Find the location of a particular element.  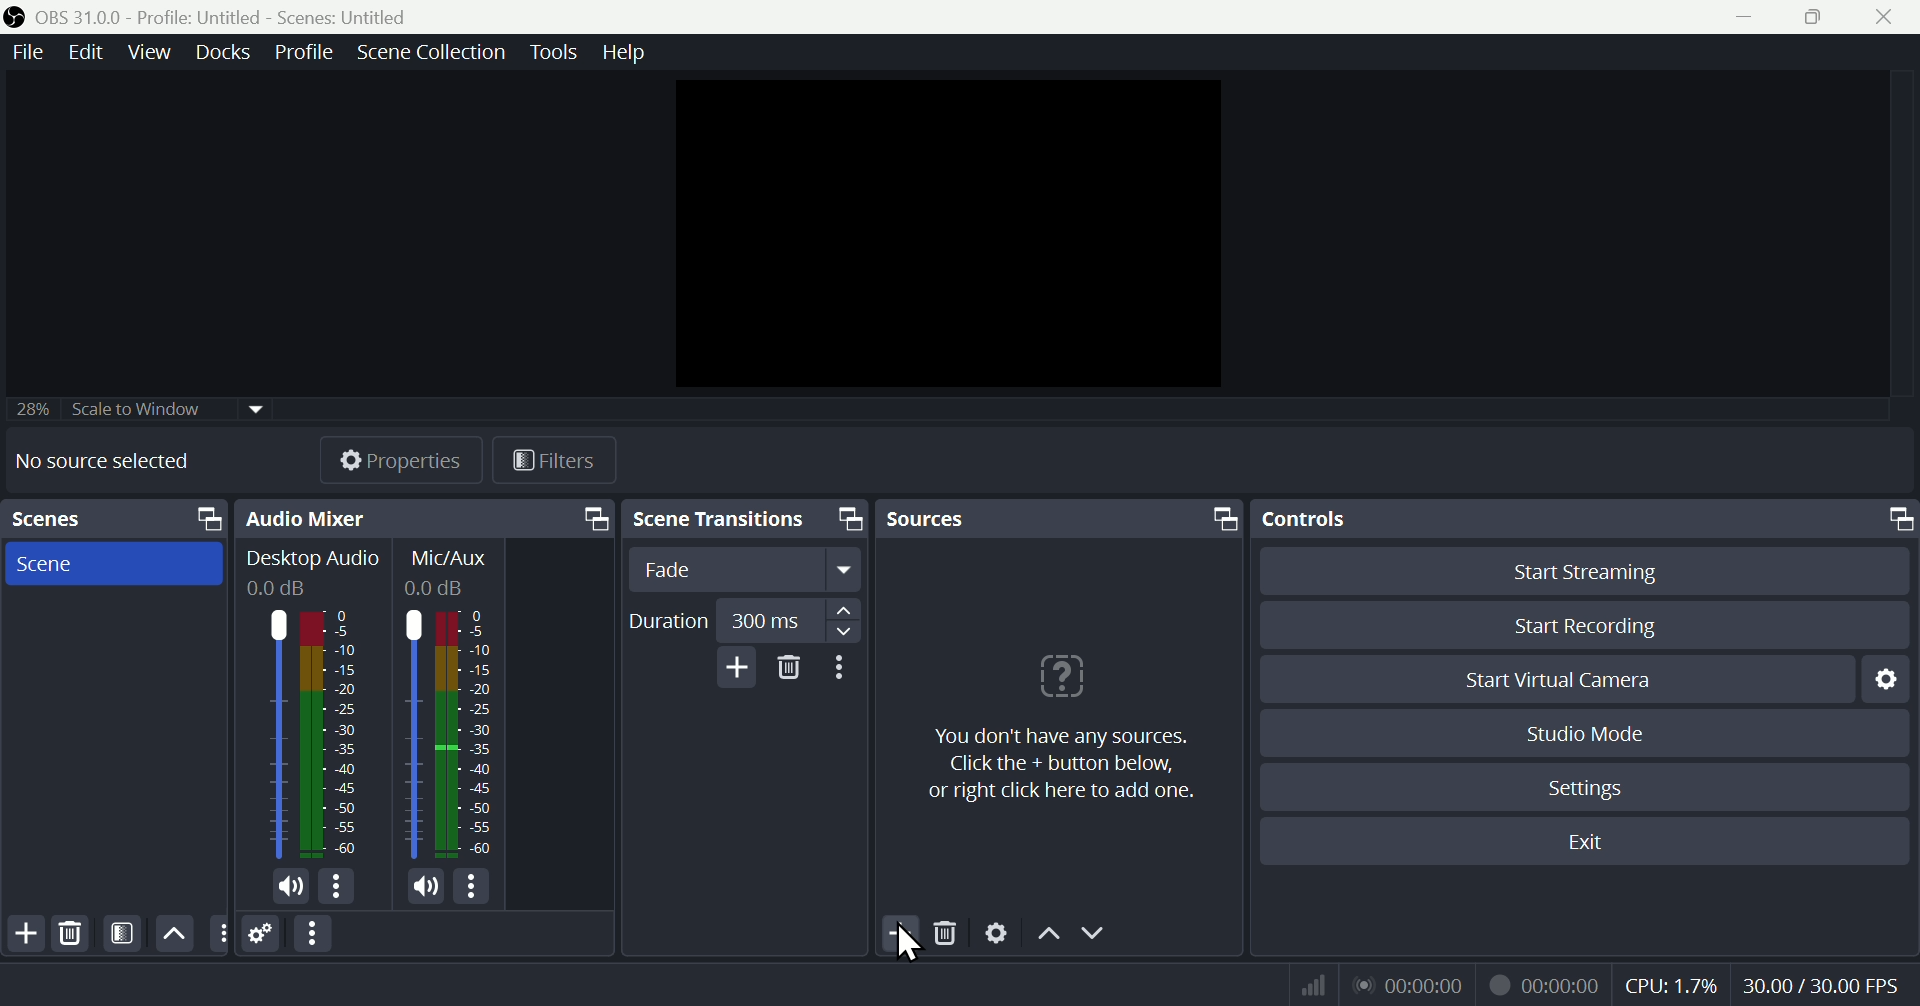

minimize is located at coordinates (1751, 17).